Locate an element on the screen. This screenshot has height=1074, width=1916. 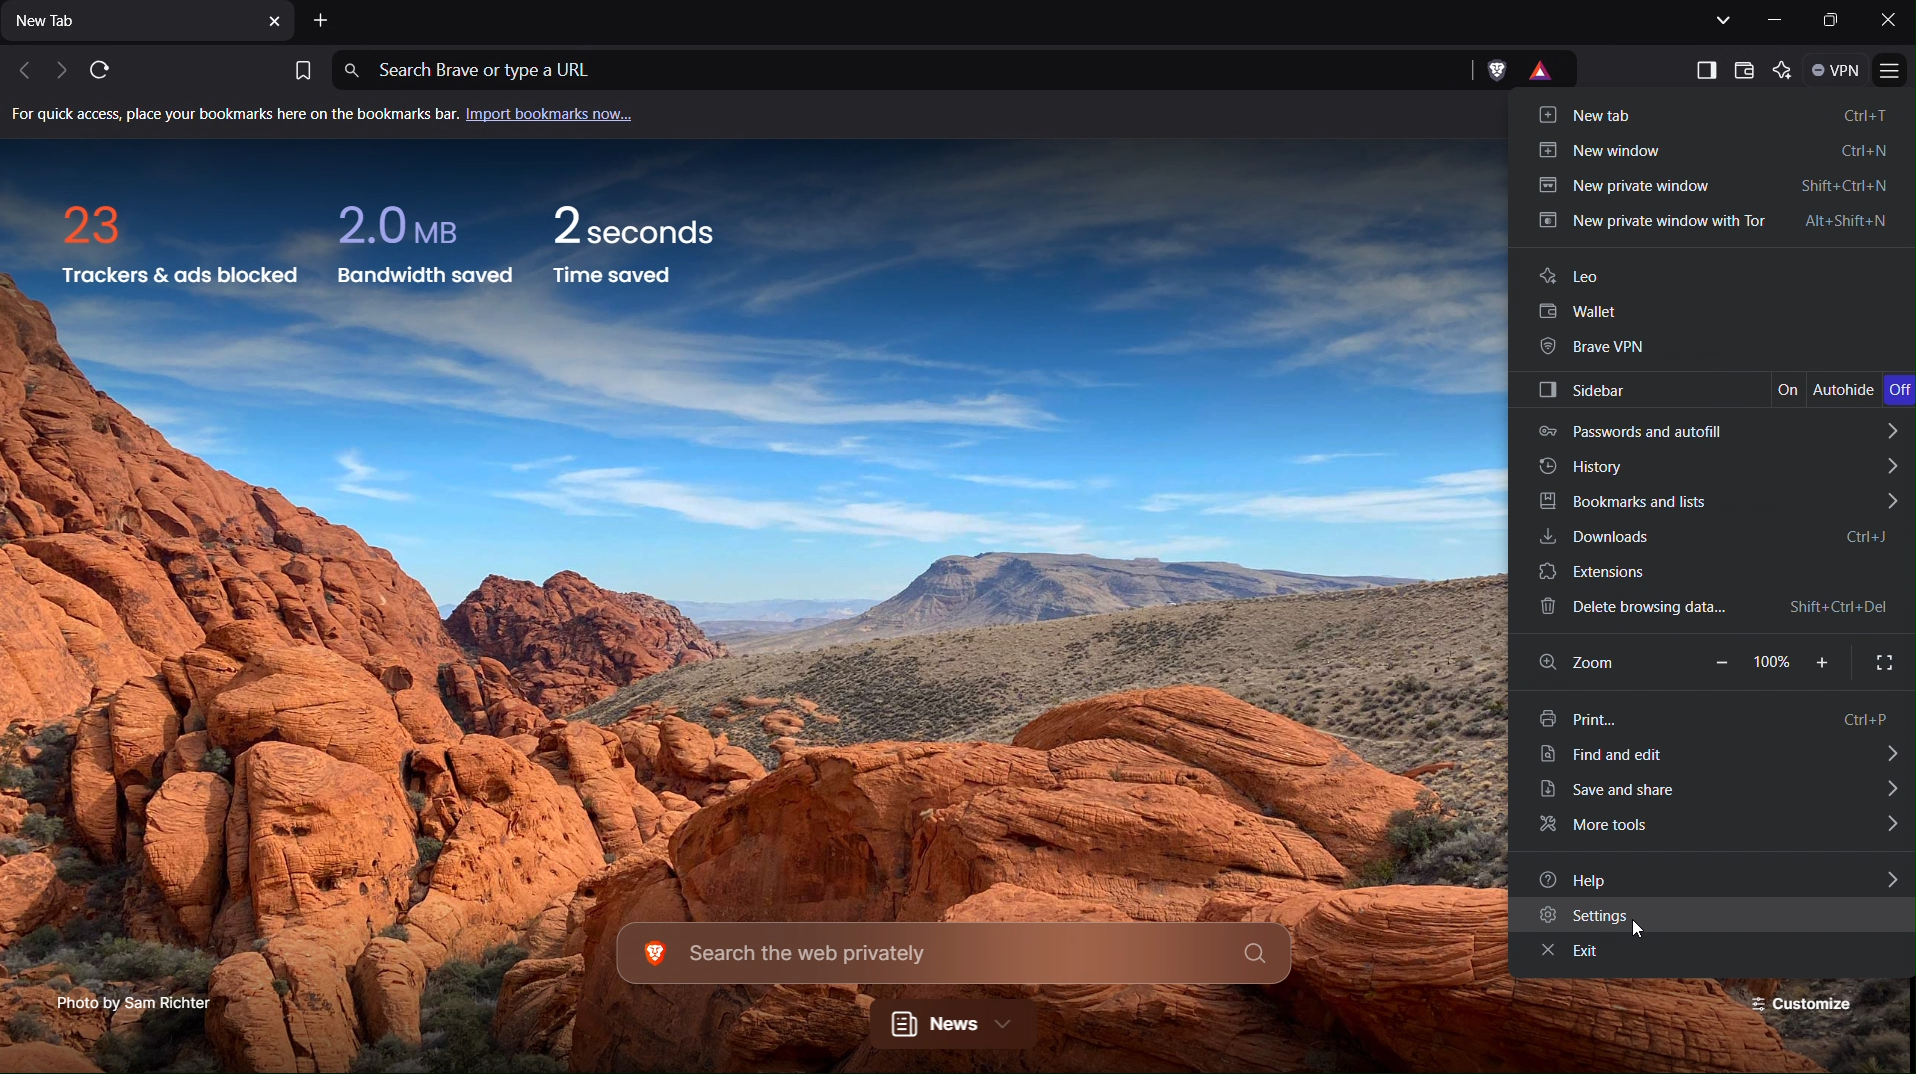
Zoom is located at coordinates (1715, 661).